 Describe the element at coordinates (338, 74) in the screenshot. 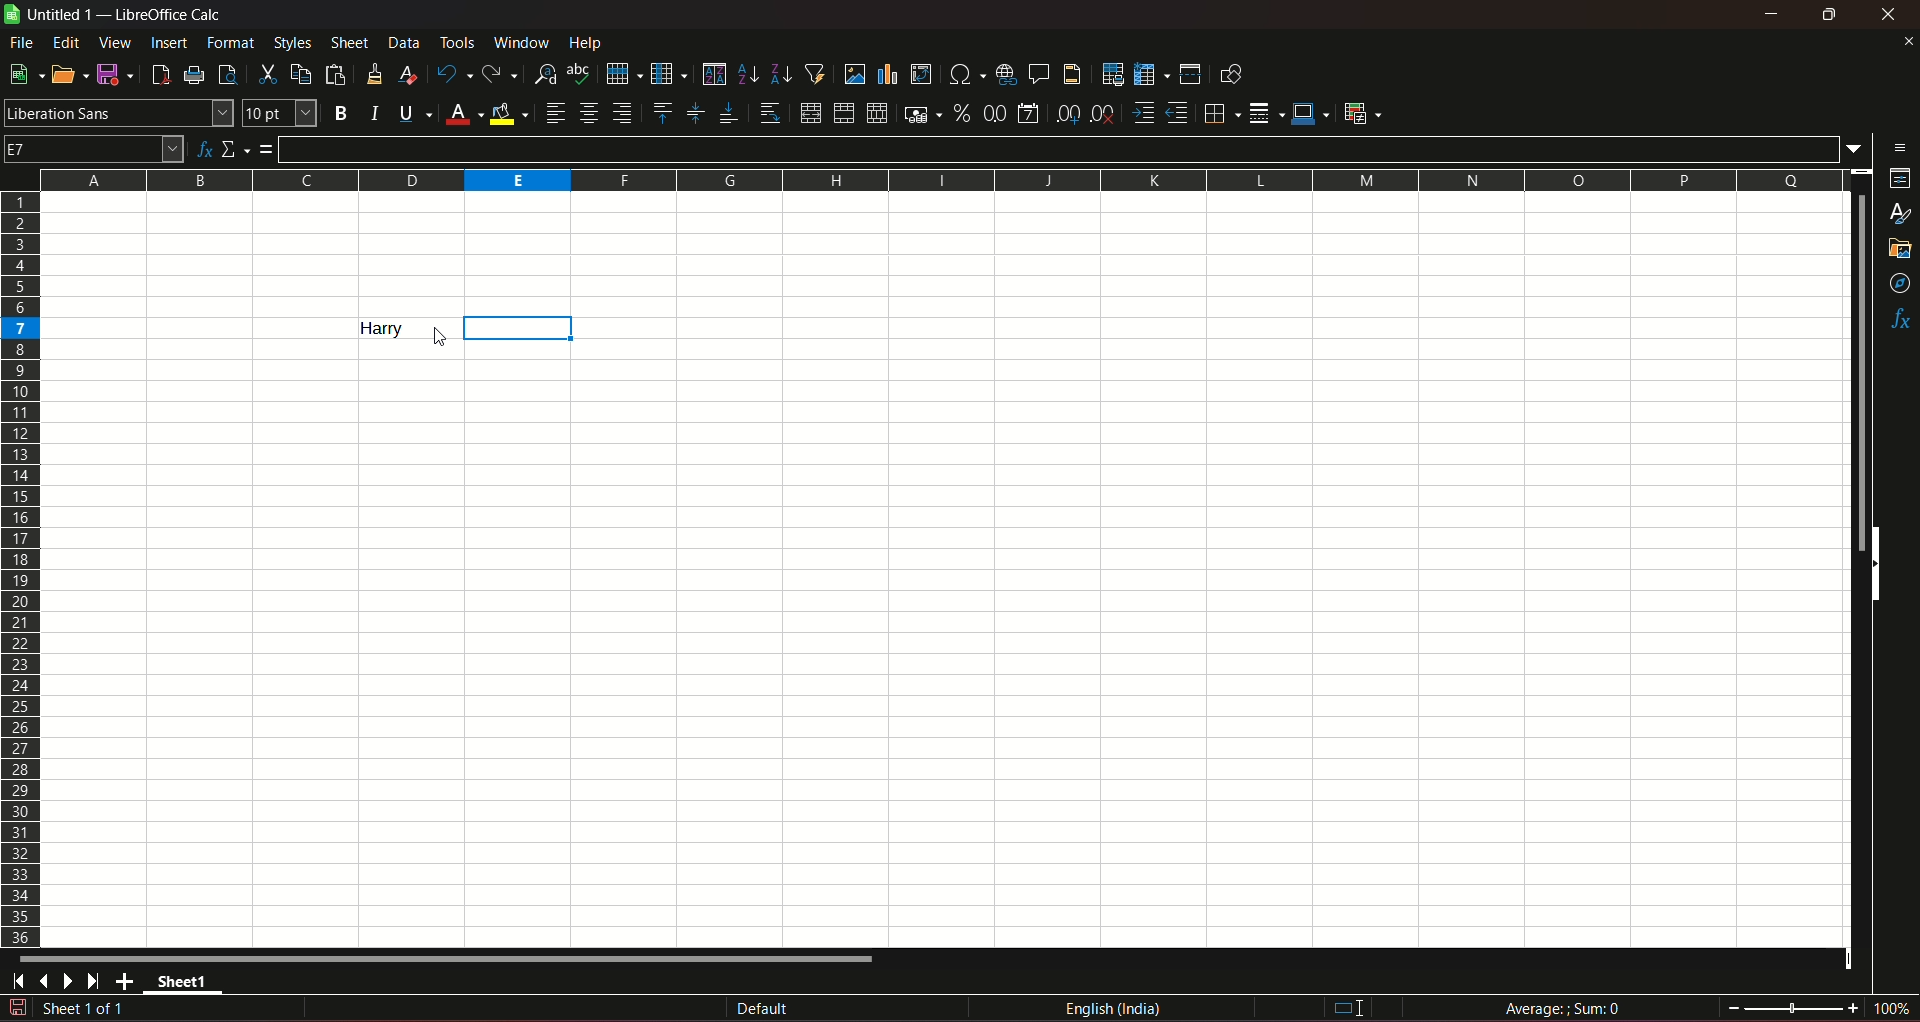

I see `paste` at that location.